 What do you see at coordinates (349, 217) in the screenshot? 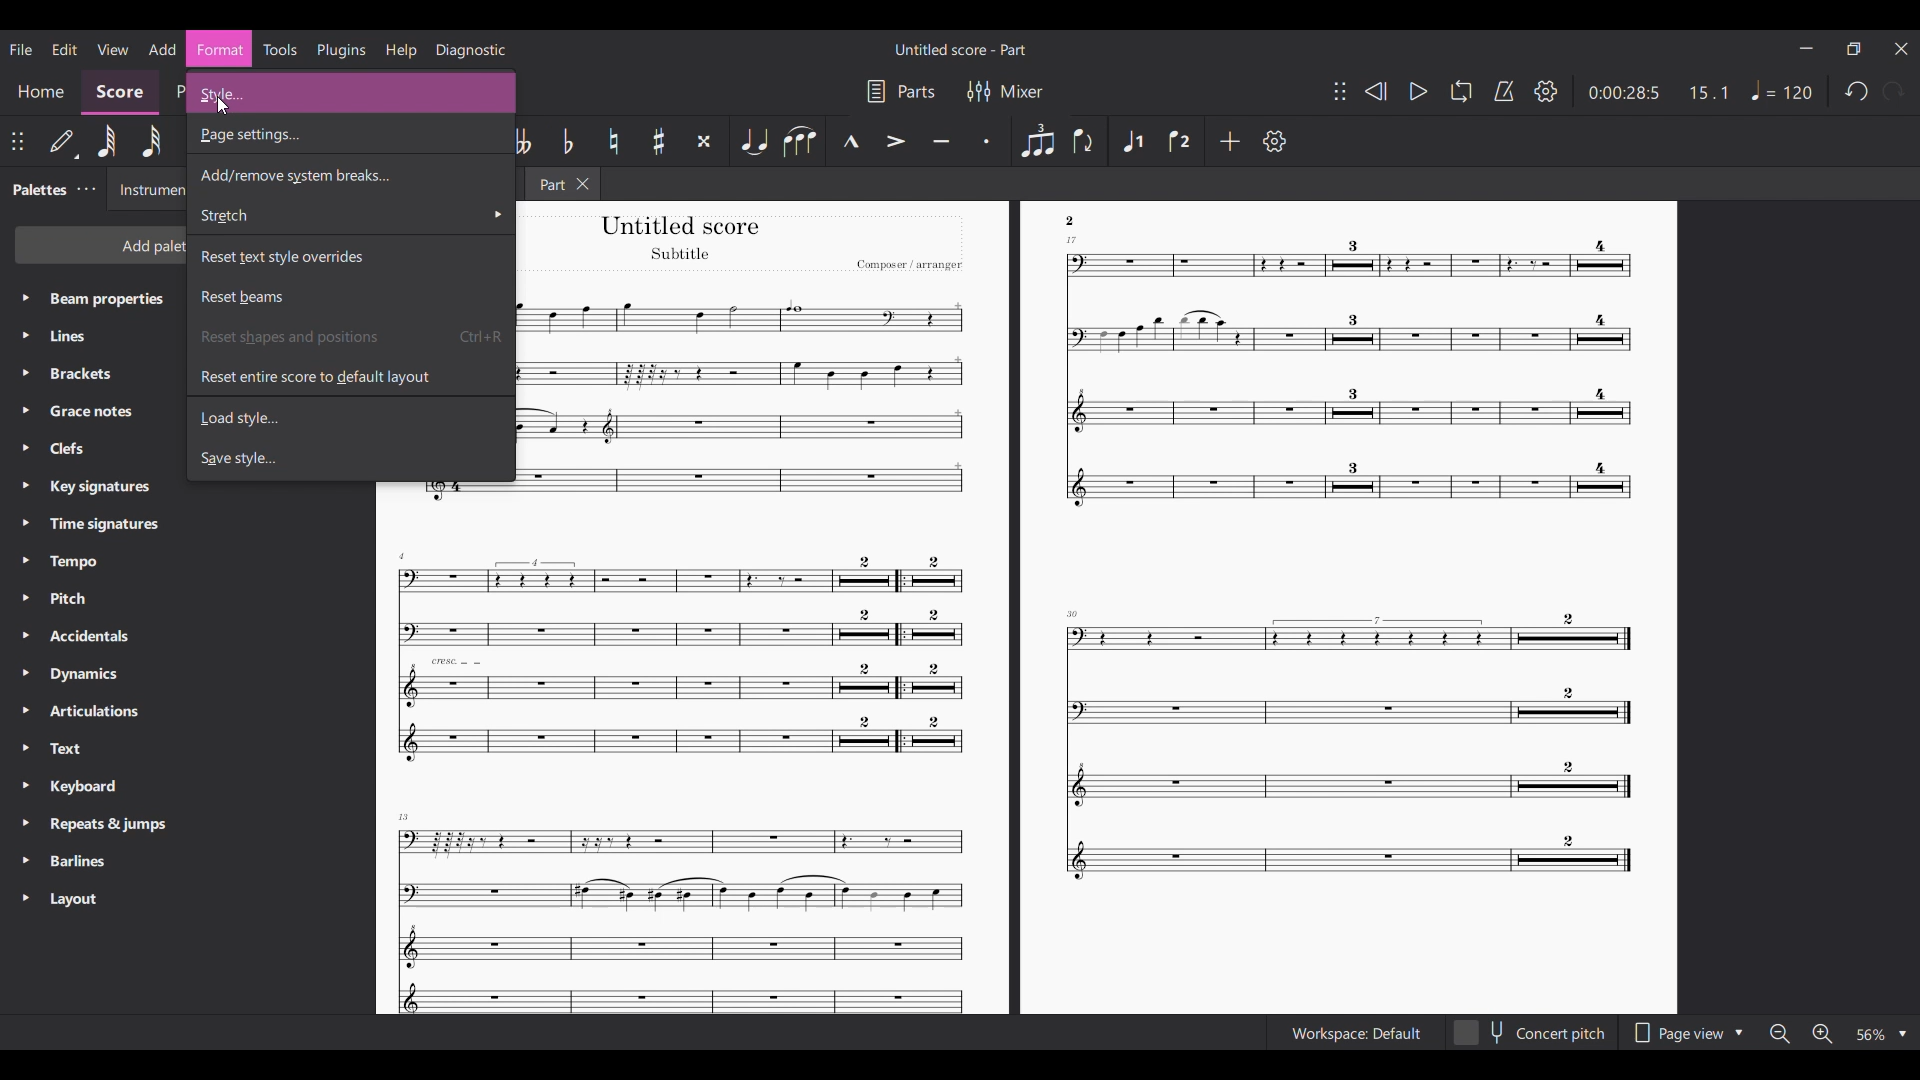
I see `Stretch options` at bounding box center [349, 217].